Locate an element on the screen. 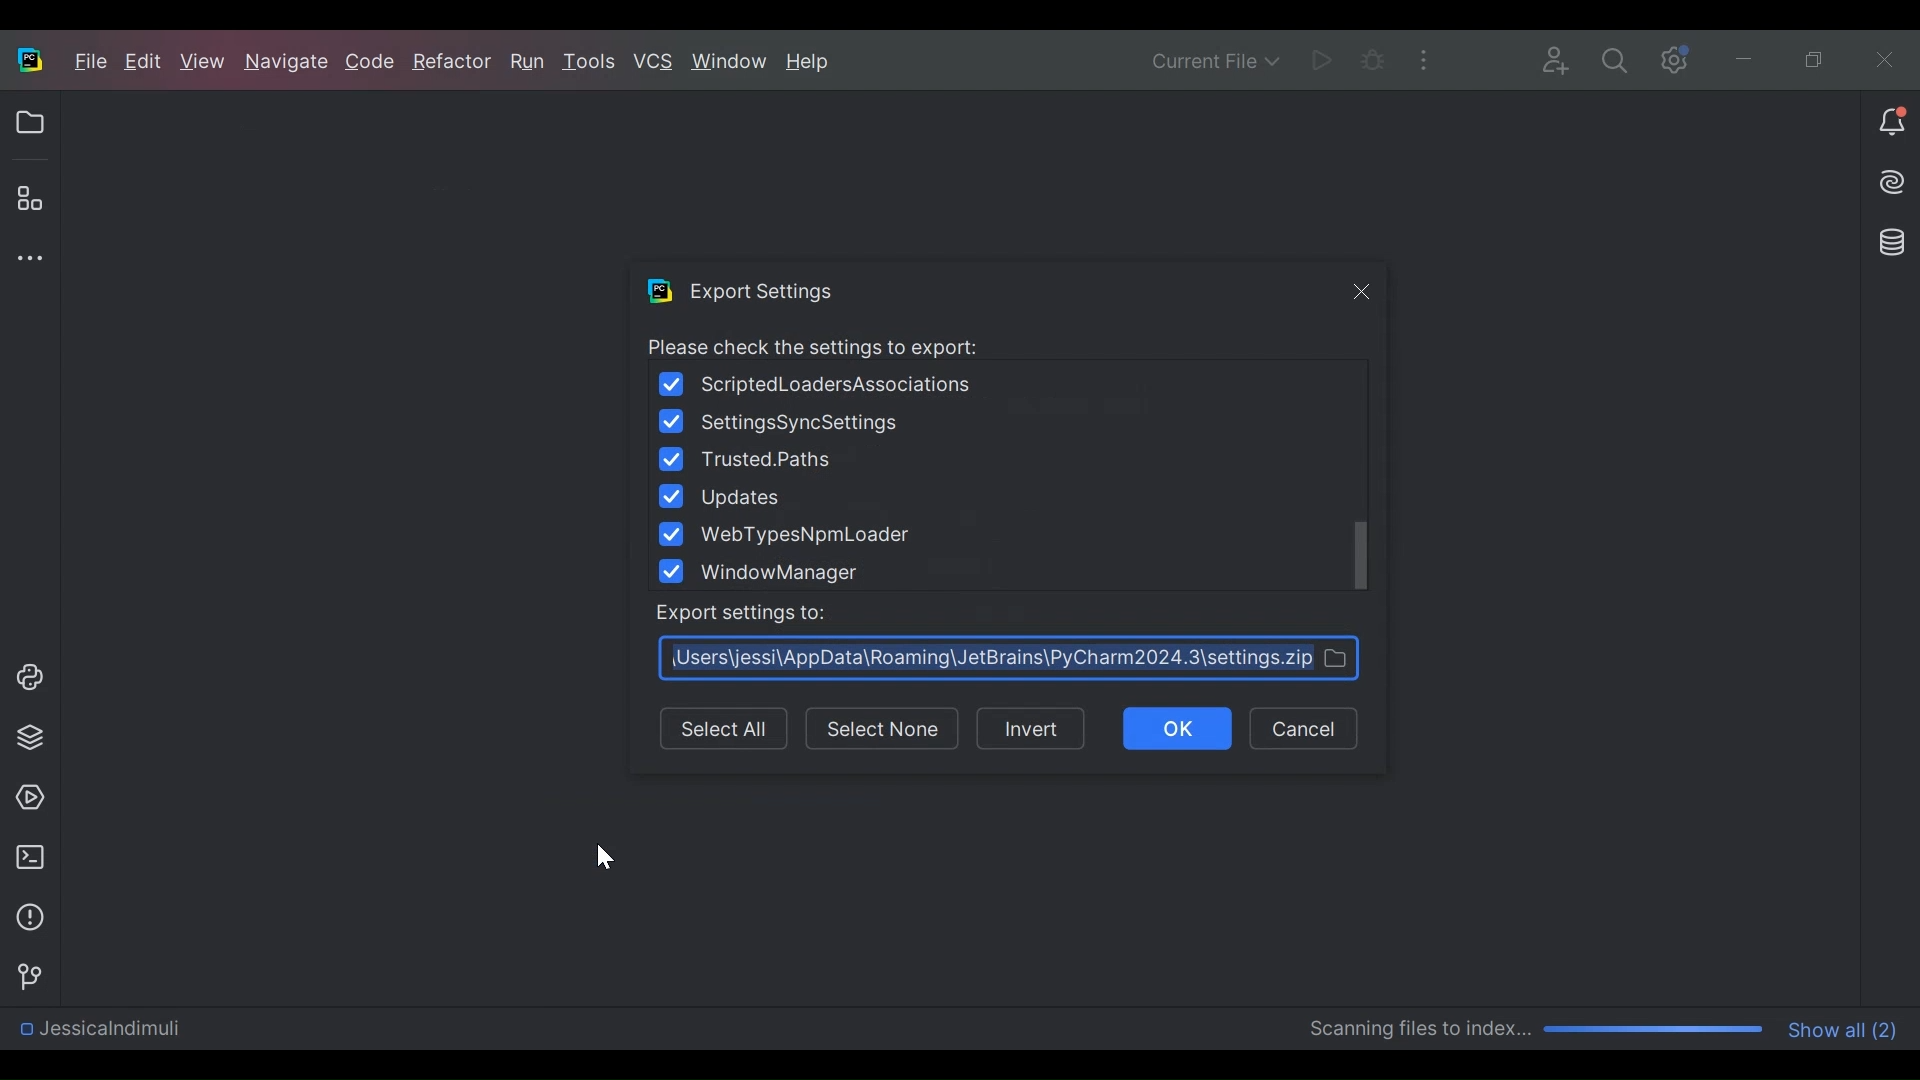 Image resolution: width=1920 pixels, height=1080 pixels. (un)check SettingsSyncSettings is located at coordinates (786, 423).